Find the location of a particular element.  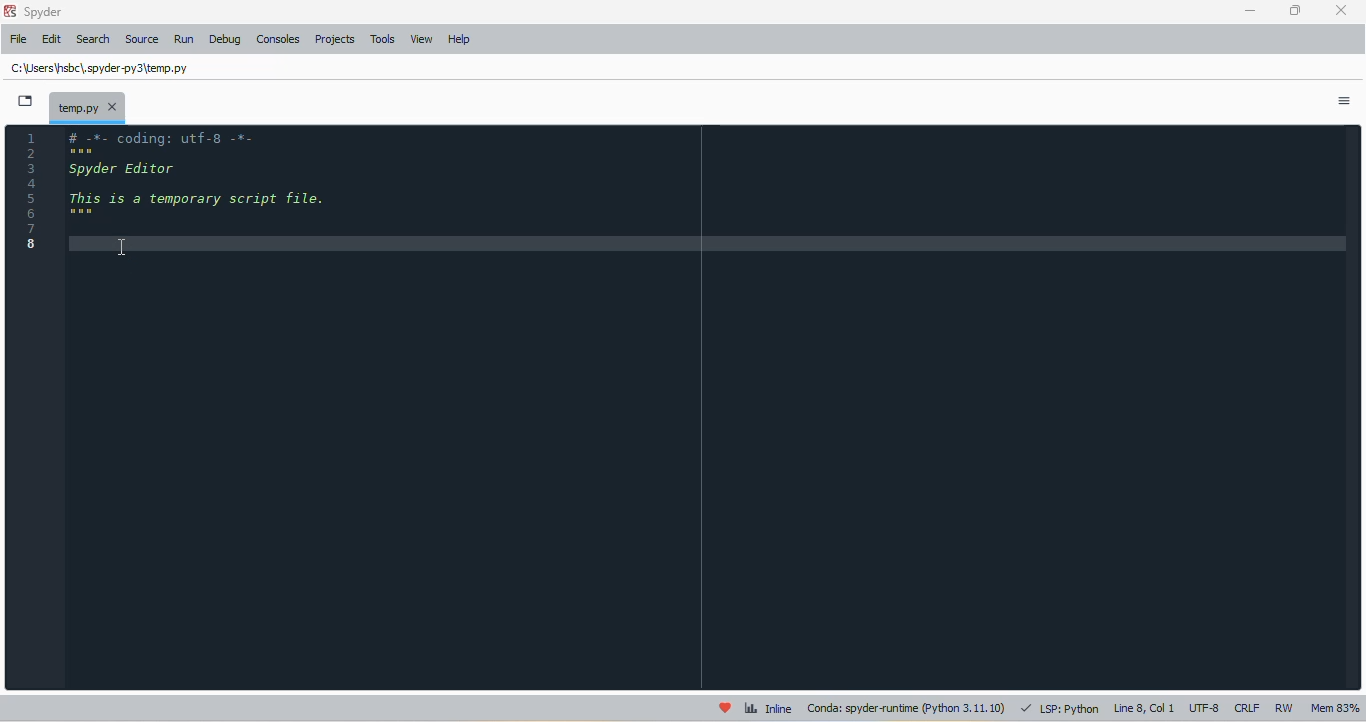

line 8, col 1 is located at coordinates (1145, 708).